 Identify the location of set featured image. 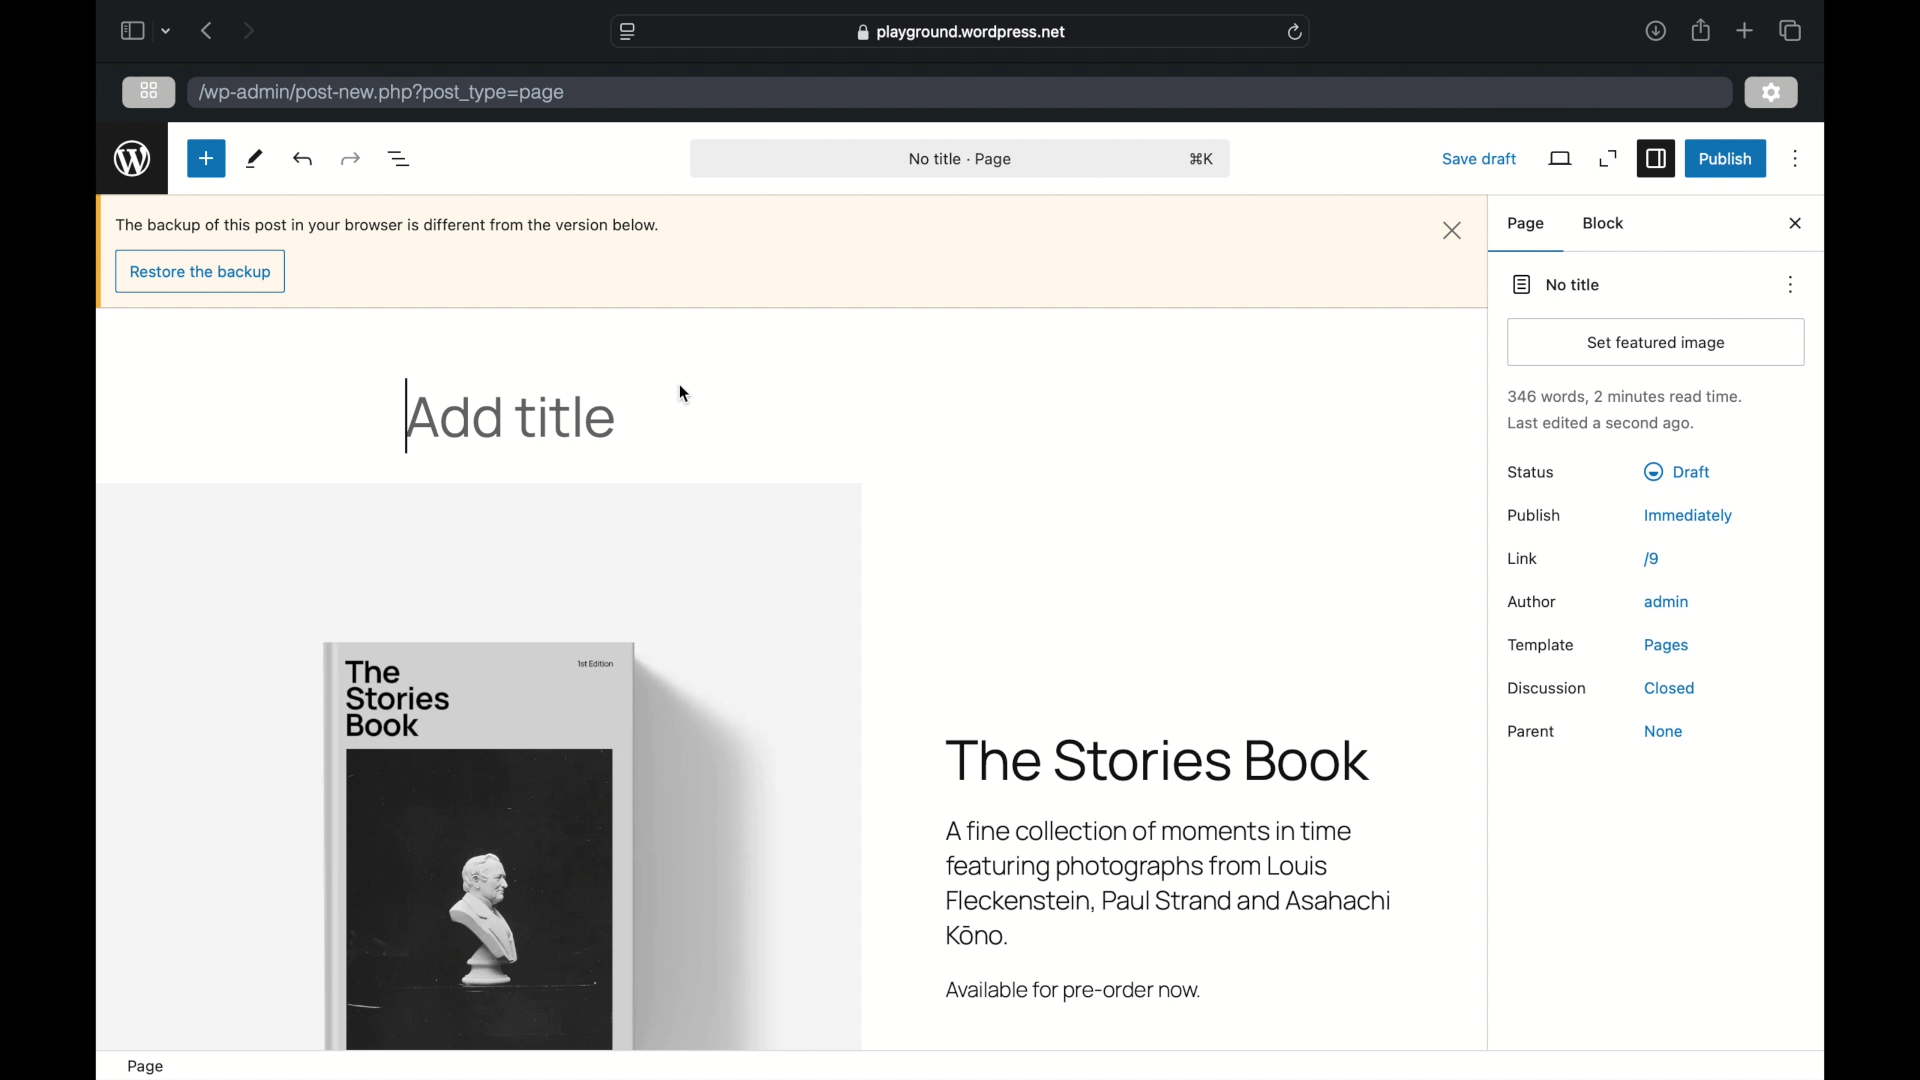
(1659, 343).